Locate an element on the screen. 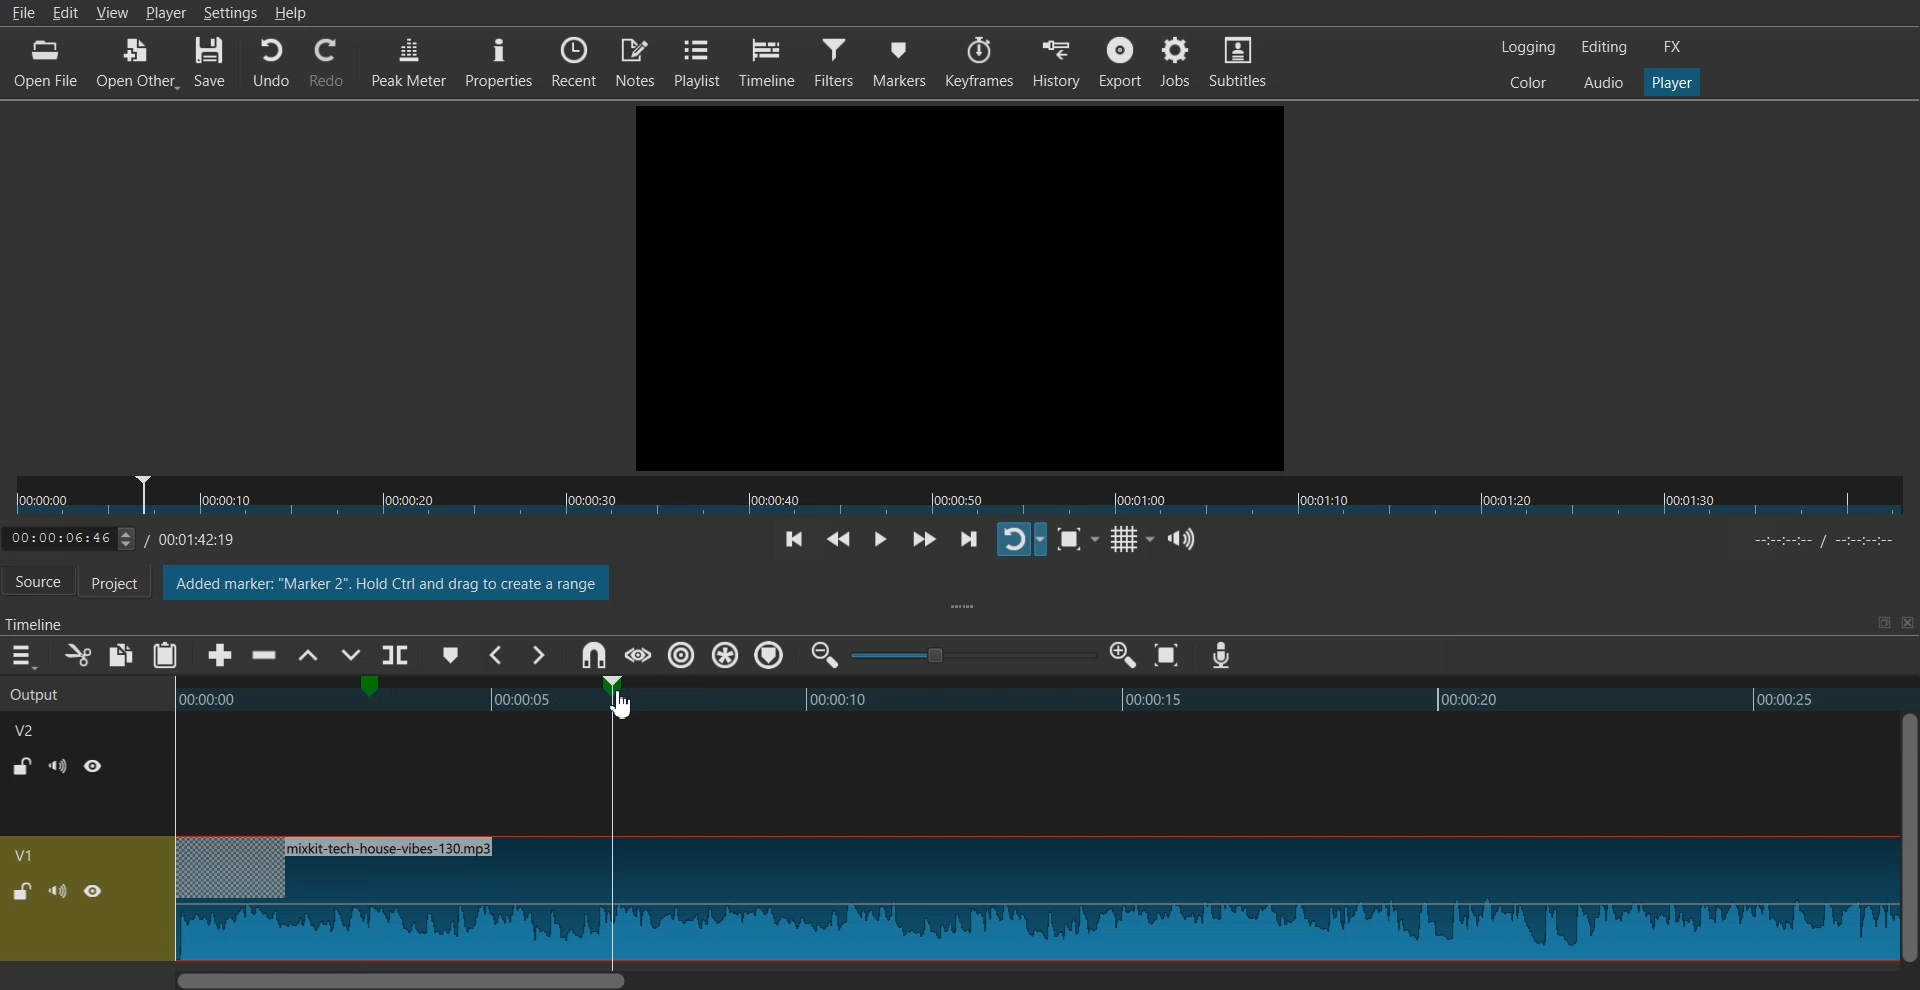 The width and height of the screenshot is (1920, 990). Record audio is located at coordinates (1220, 656).